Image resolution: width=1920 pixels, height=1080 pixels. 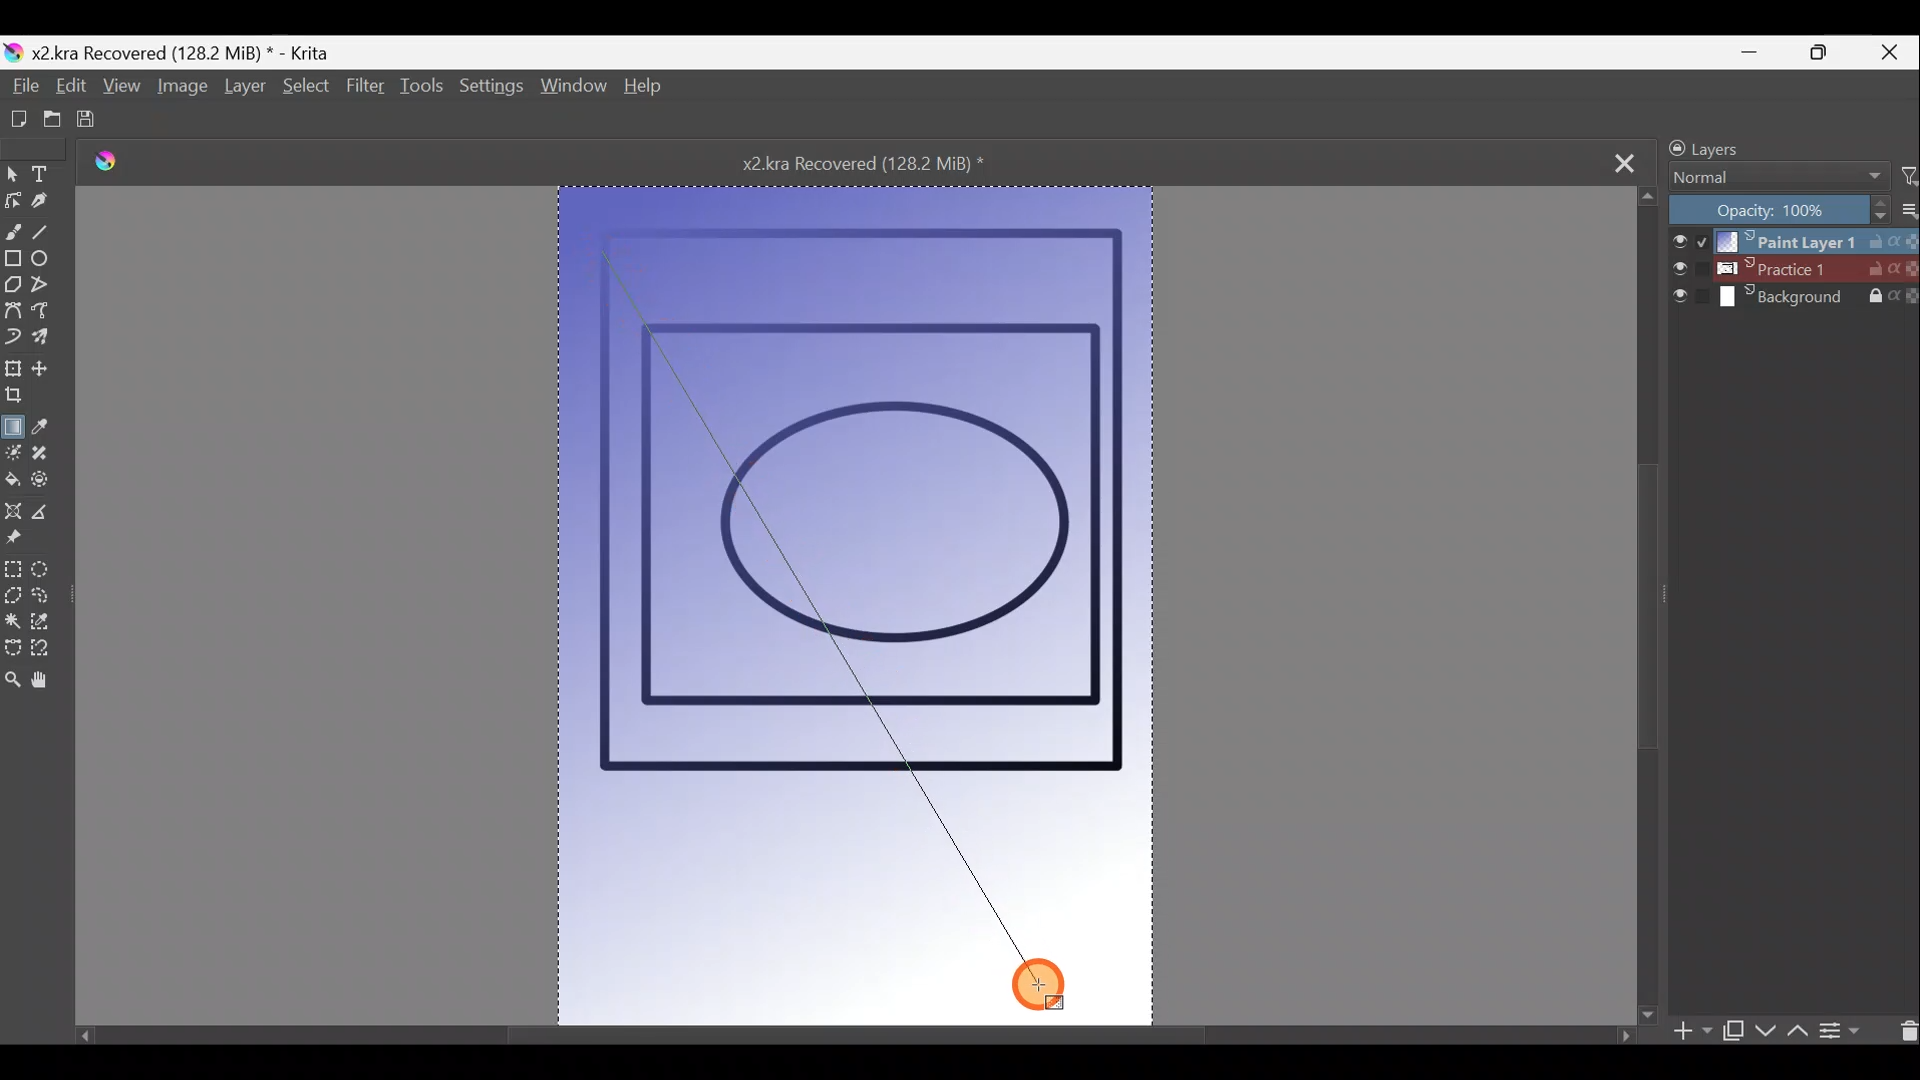 I want to click on Settings, so click(x=493, y=92).